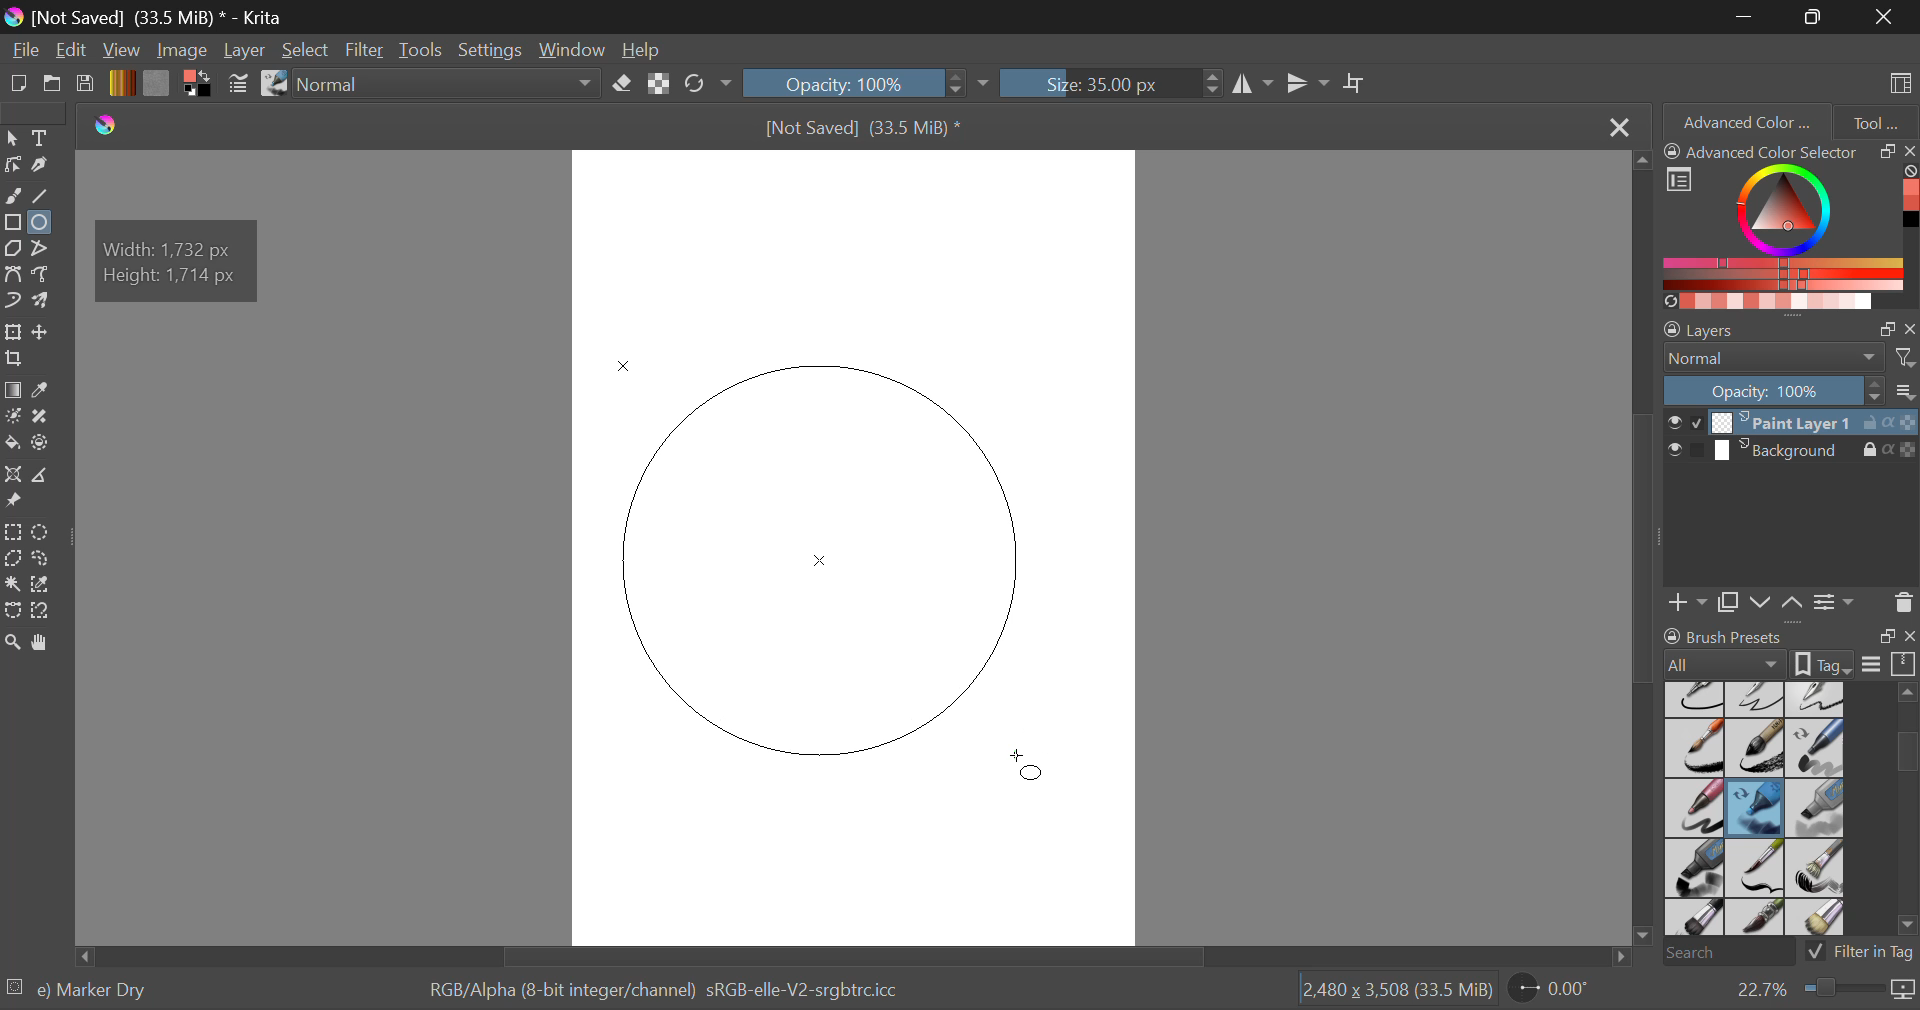  Describe the element at coordinates (1402, 990) in the screenshot. I see `Page Dimensions` at that location.